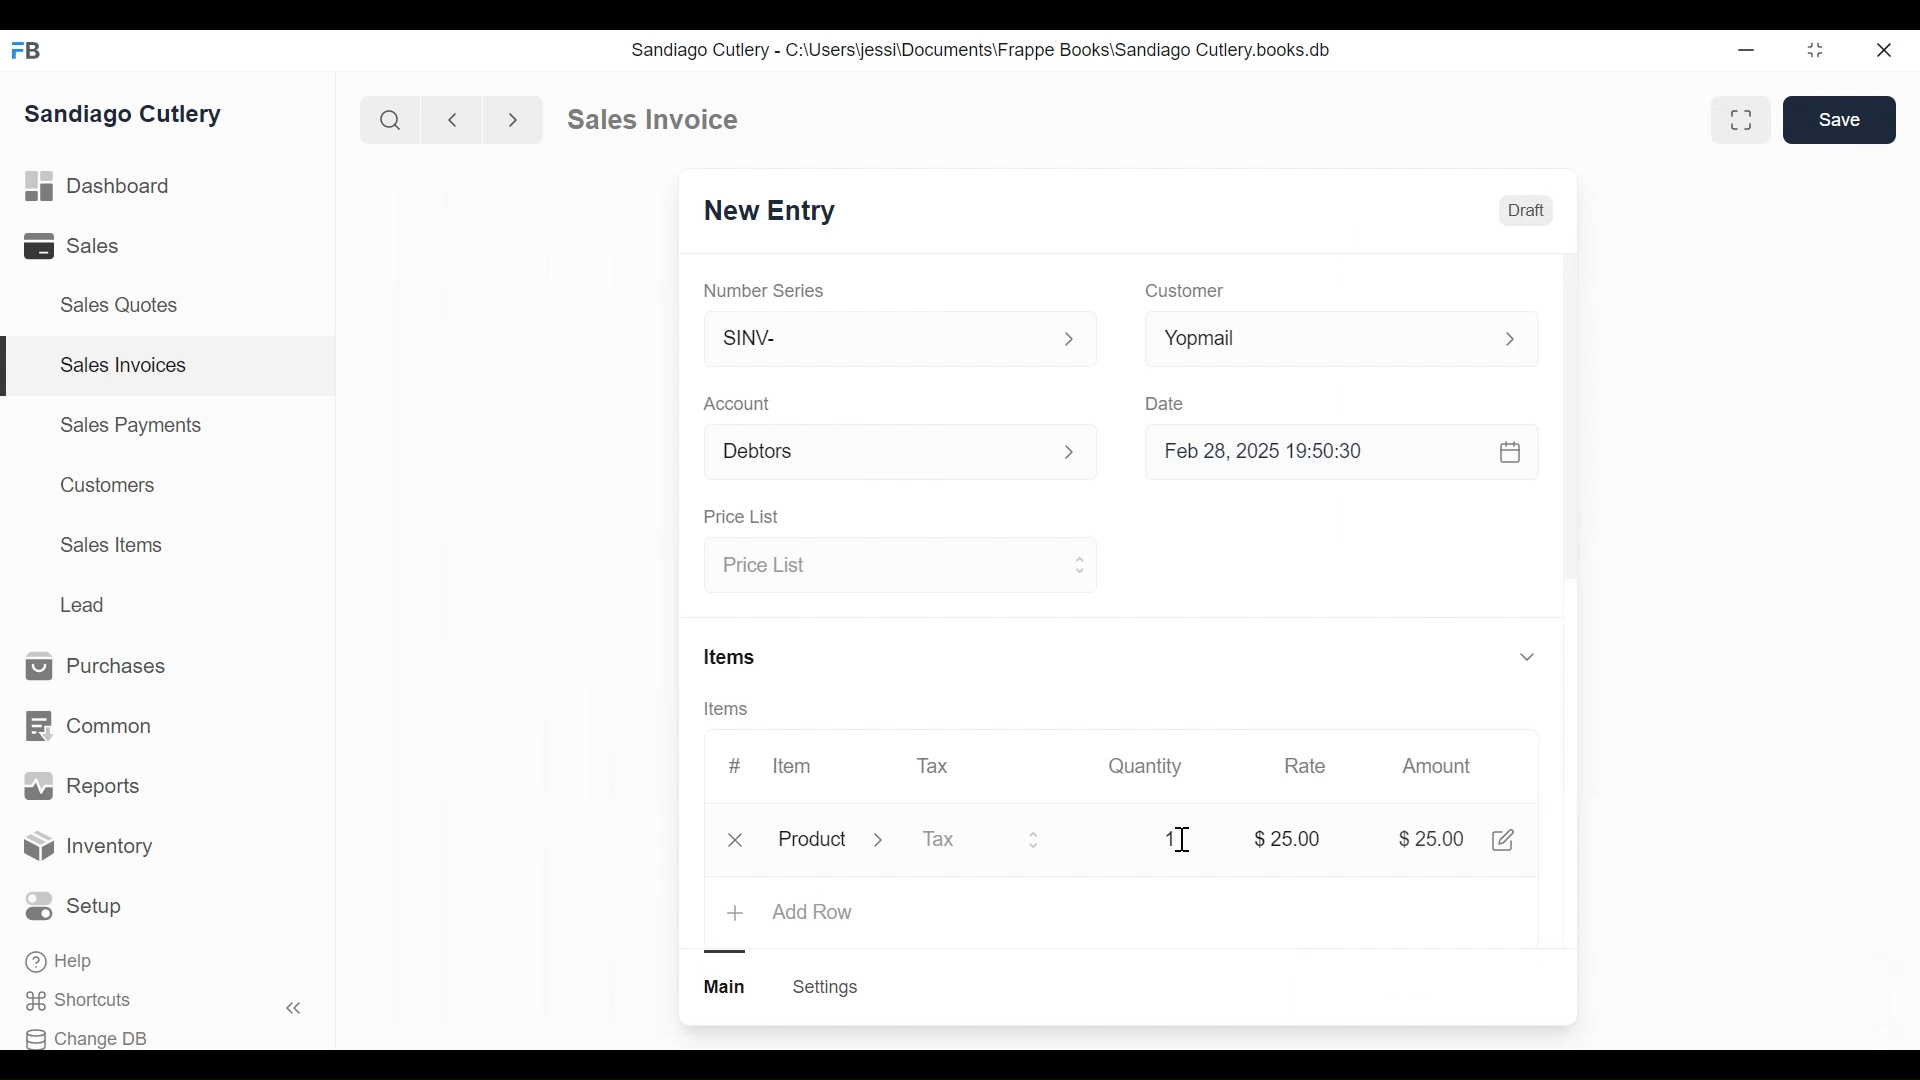 Image resolution: width=1920 pixels, height=1080 pixels. Describe the element at coordinates (1182, 292) in the screenshot. I see `Customer` at that location.